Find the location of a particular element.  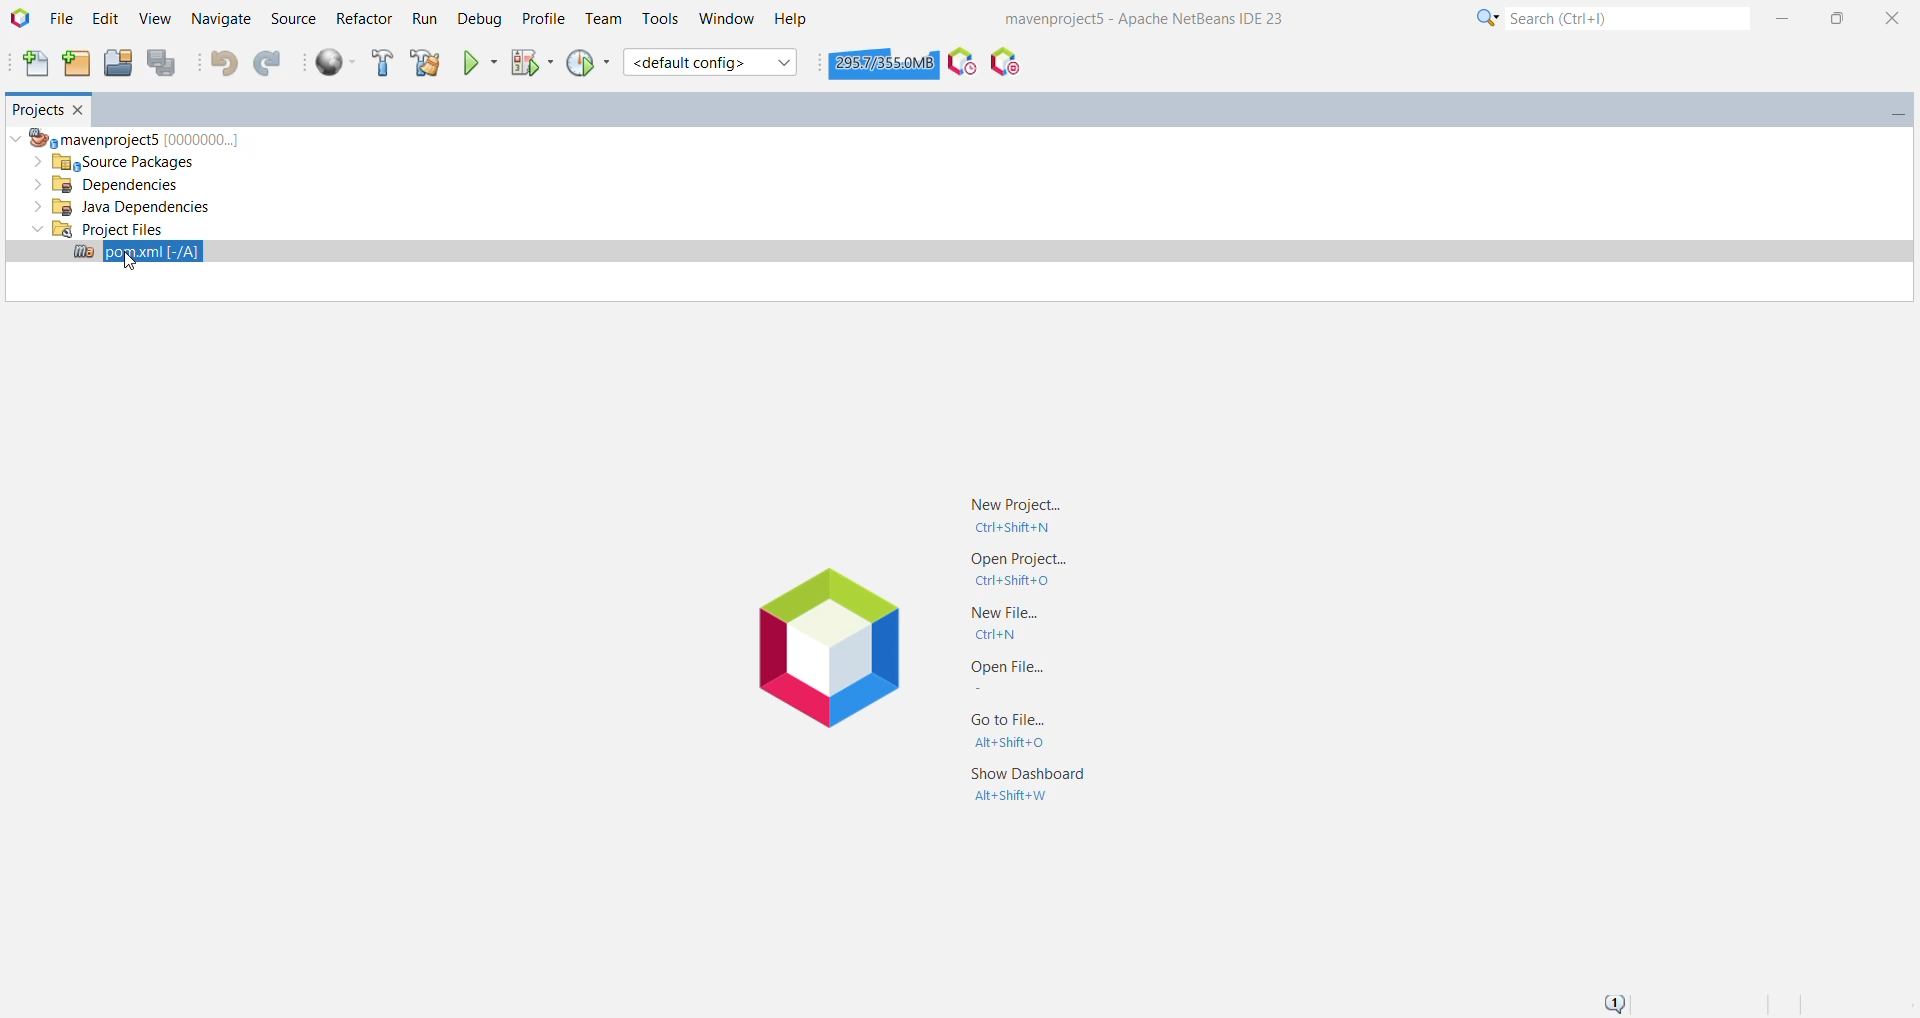

Window is located at coordinates (726, 18).